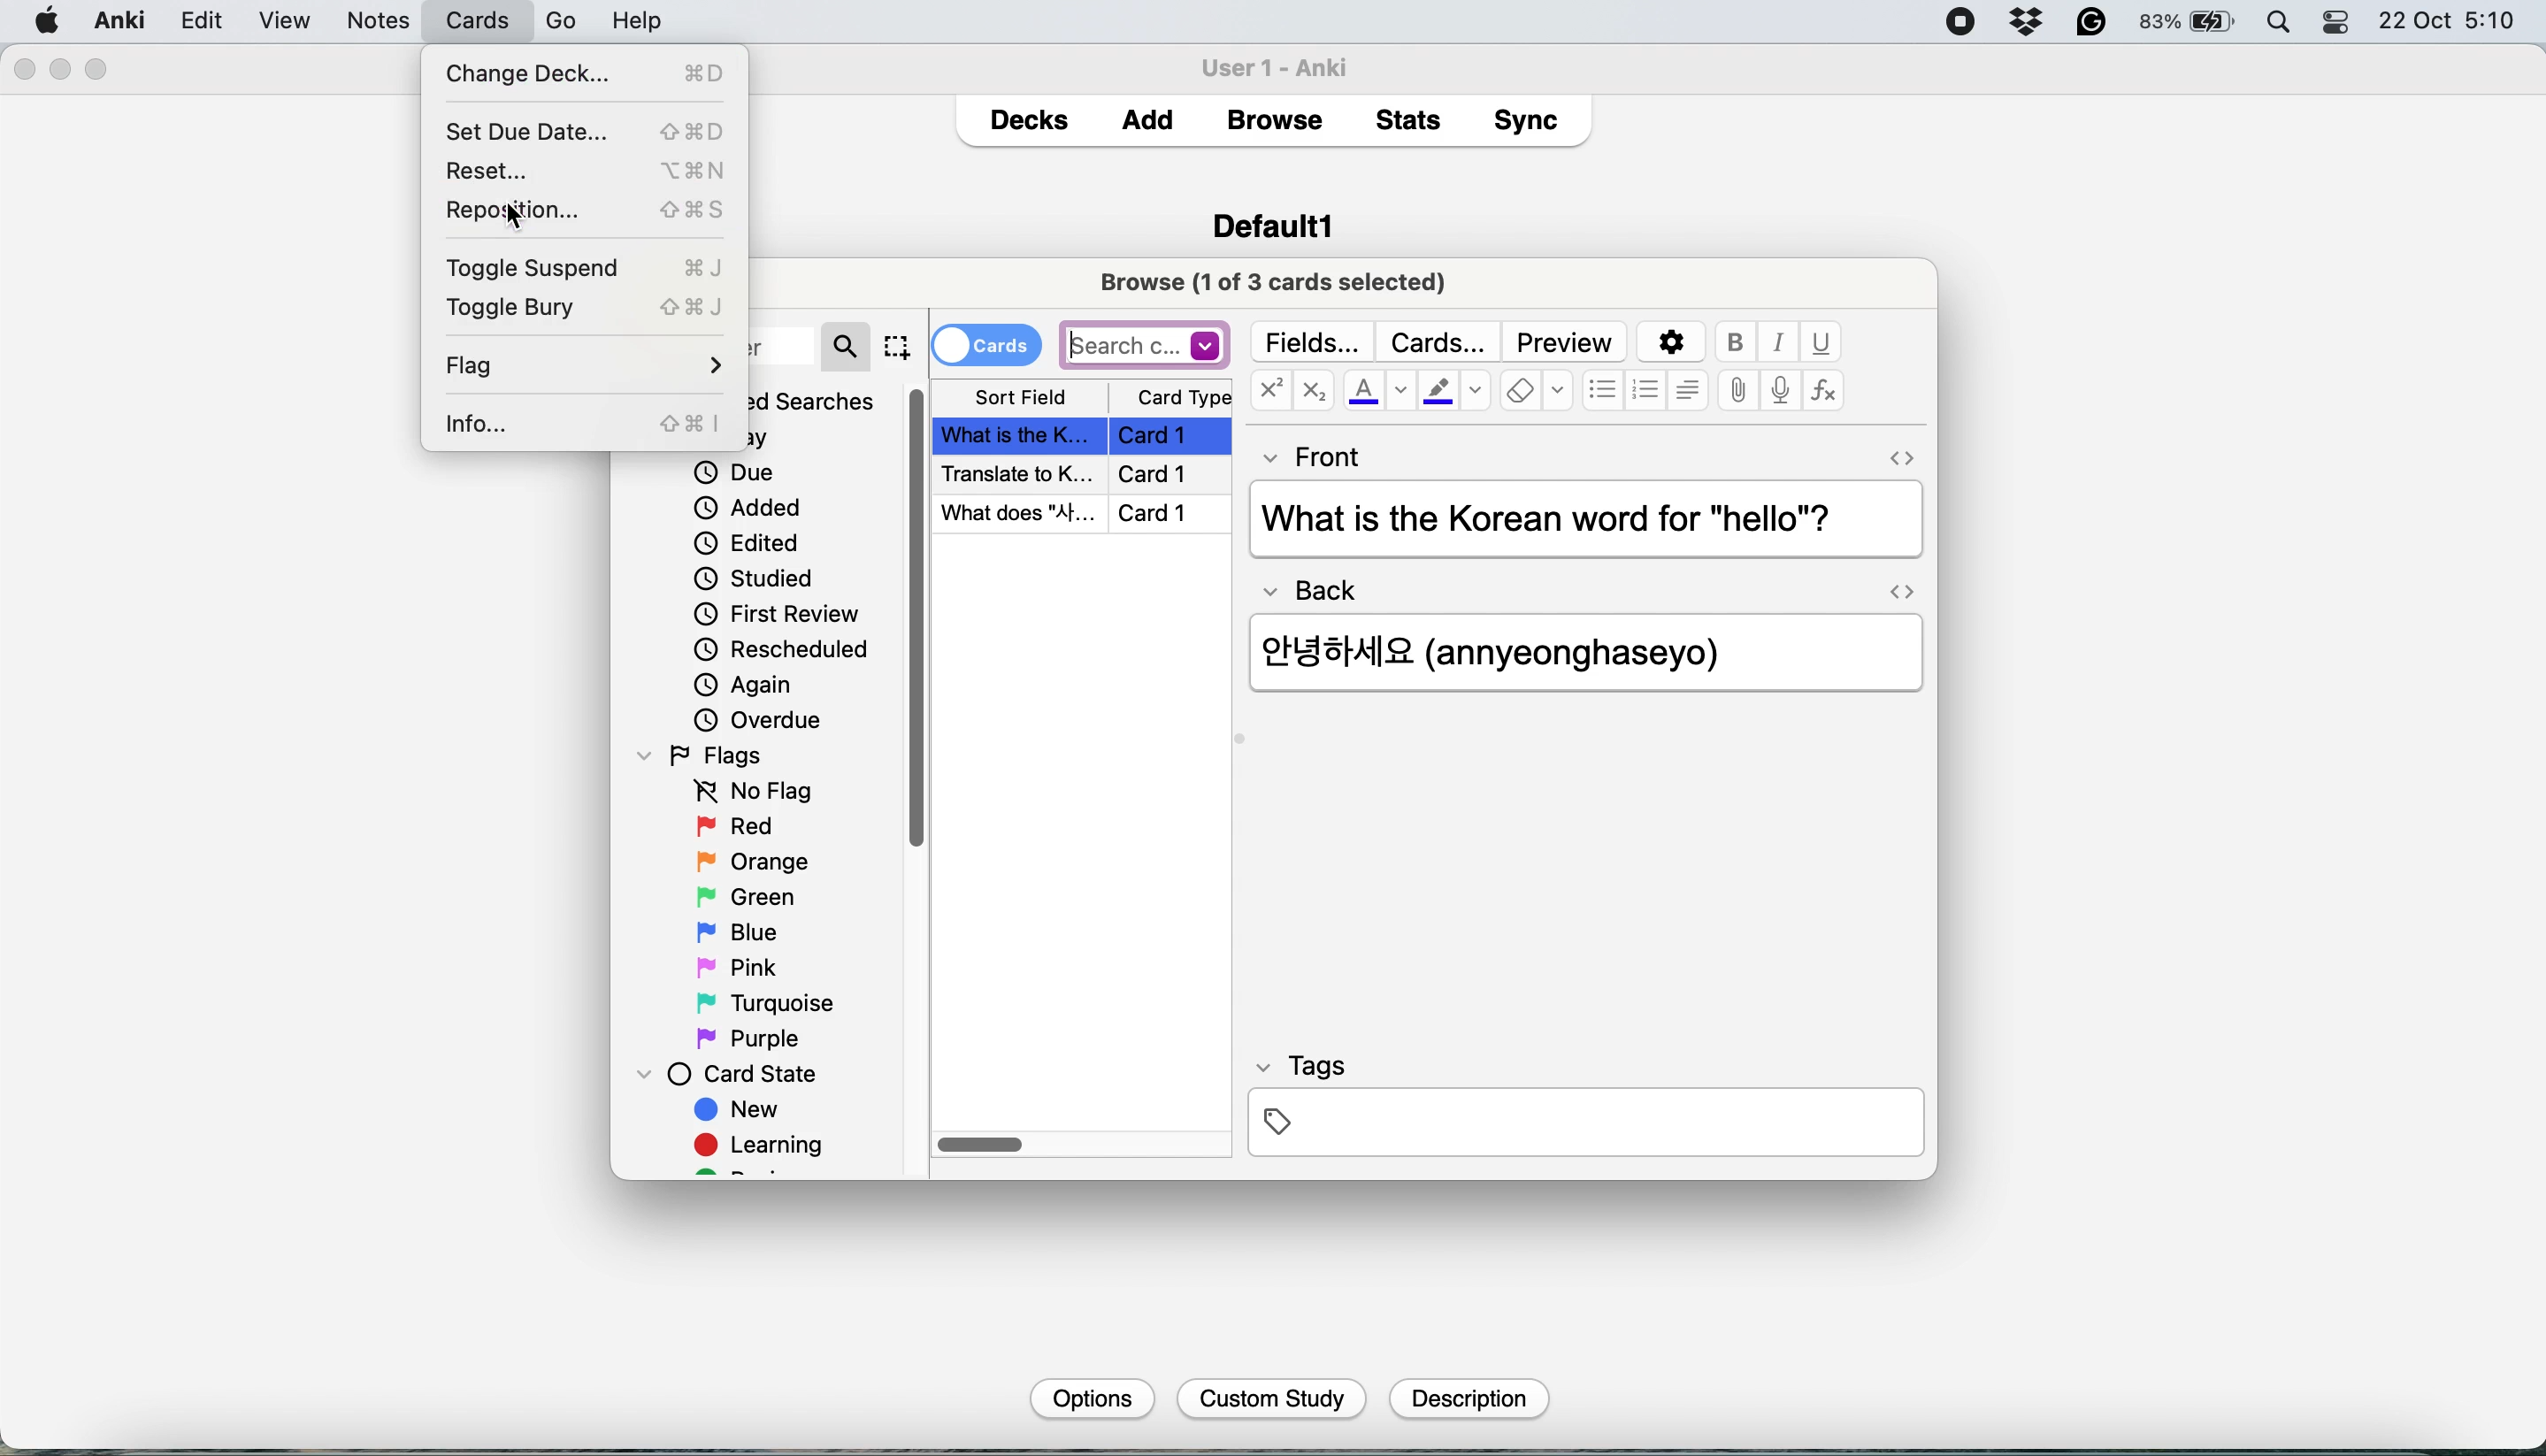 Image resolution: width=2546 pixels, height=1456 pixels. Describe the element at coordinates (1321, 584) in the screenshot. I see `Back` at that location.